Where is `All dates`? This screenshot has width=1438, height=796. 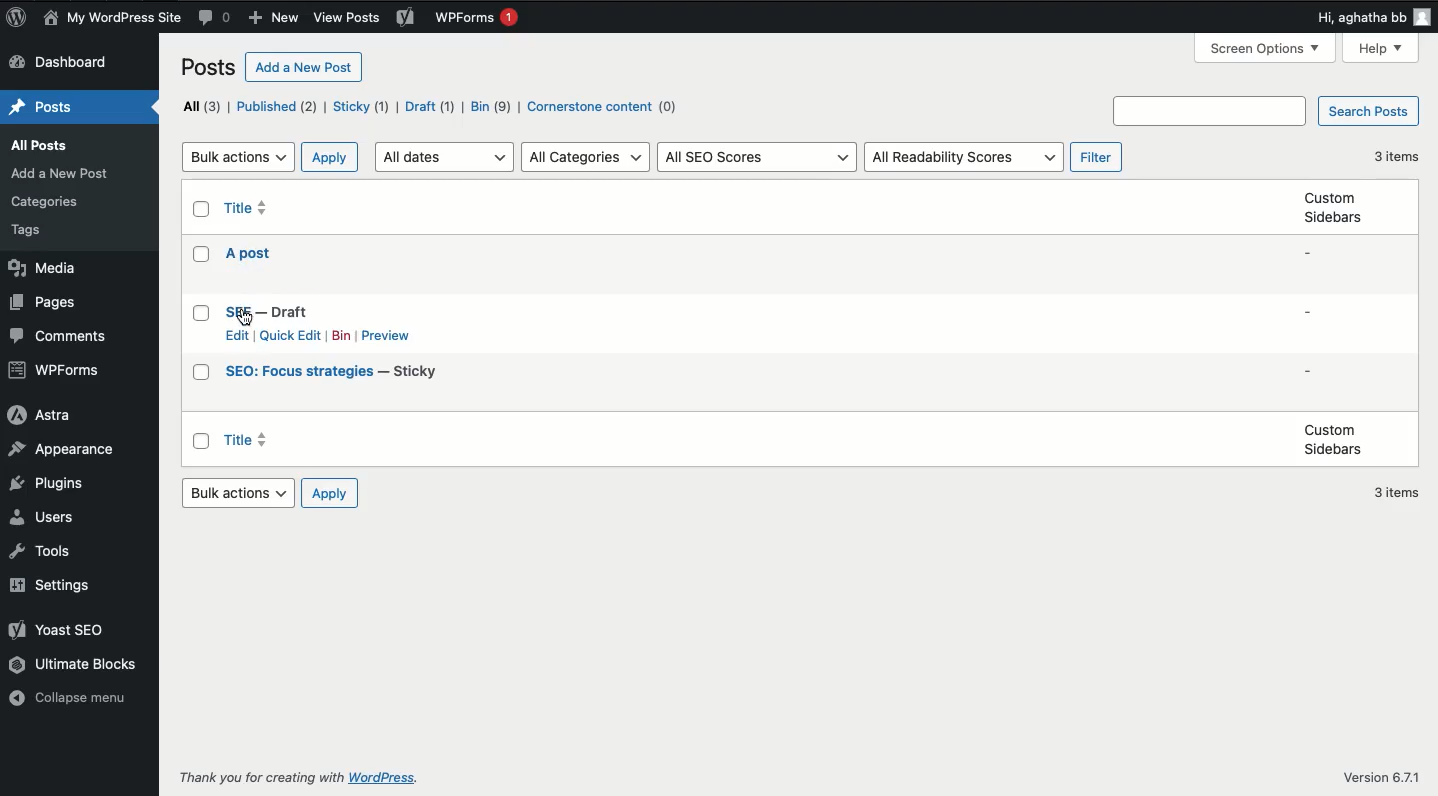
All dates is located at coordinates (446, 156).